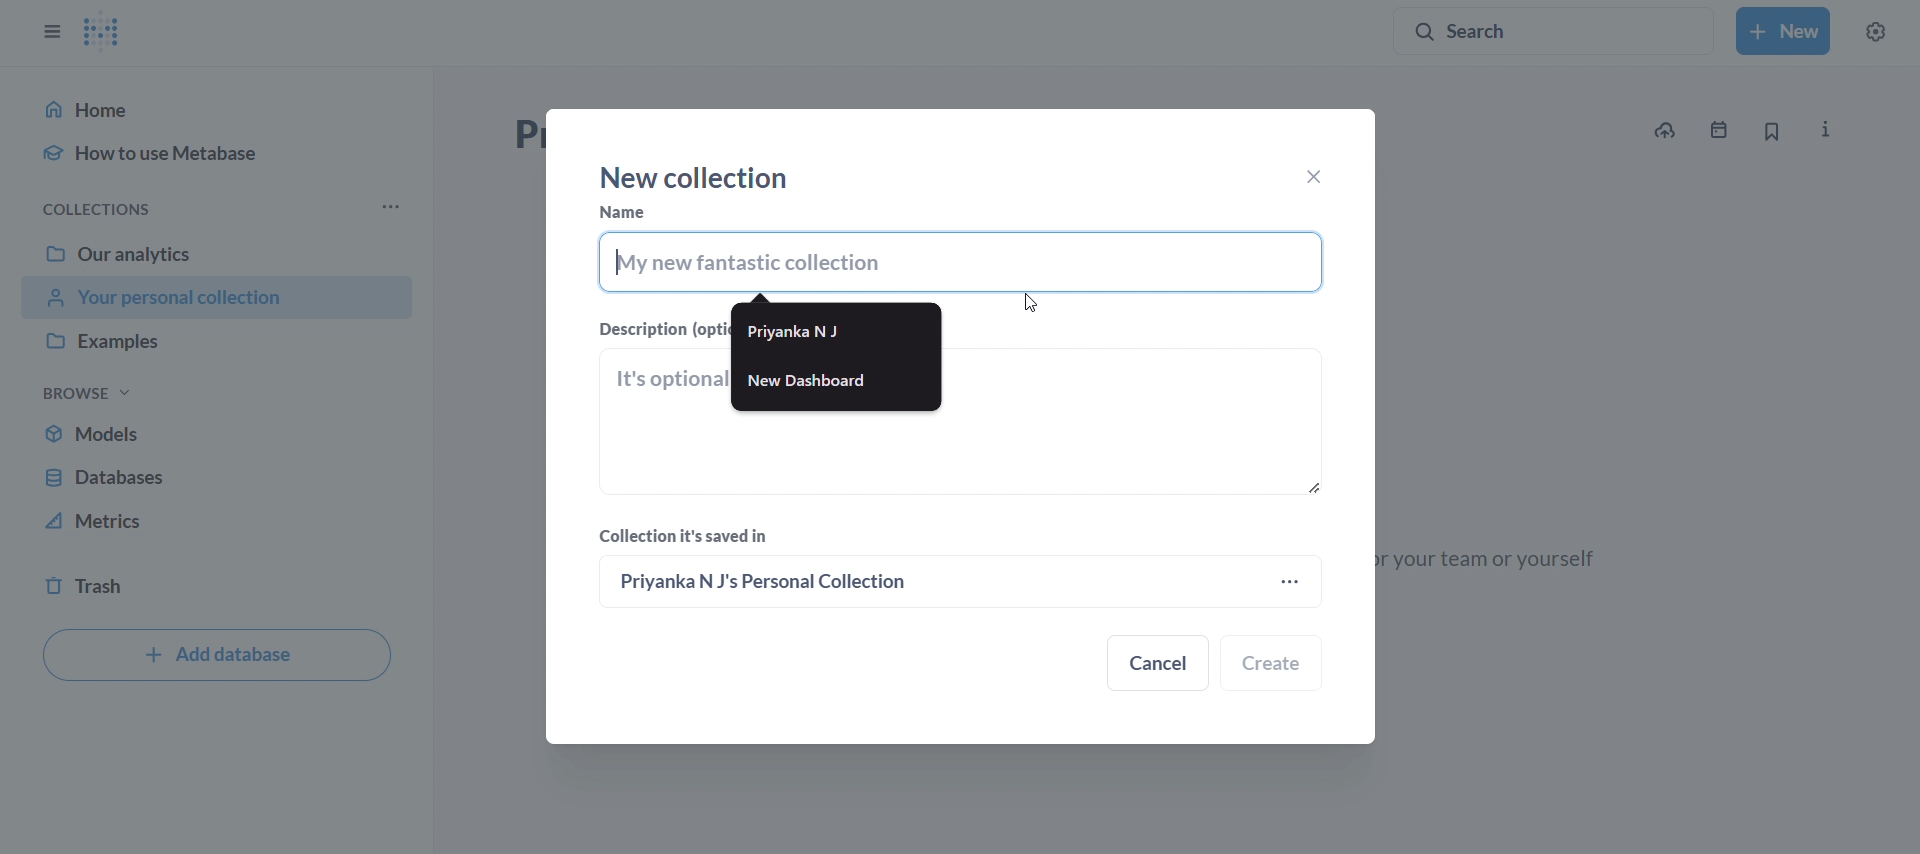 The height and width of the screenshot is (854, 1920). Describe the element at coordinates (841, 335) in the screenshot. I see `Priyanka NJ` at that location.